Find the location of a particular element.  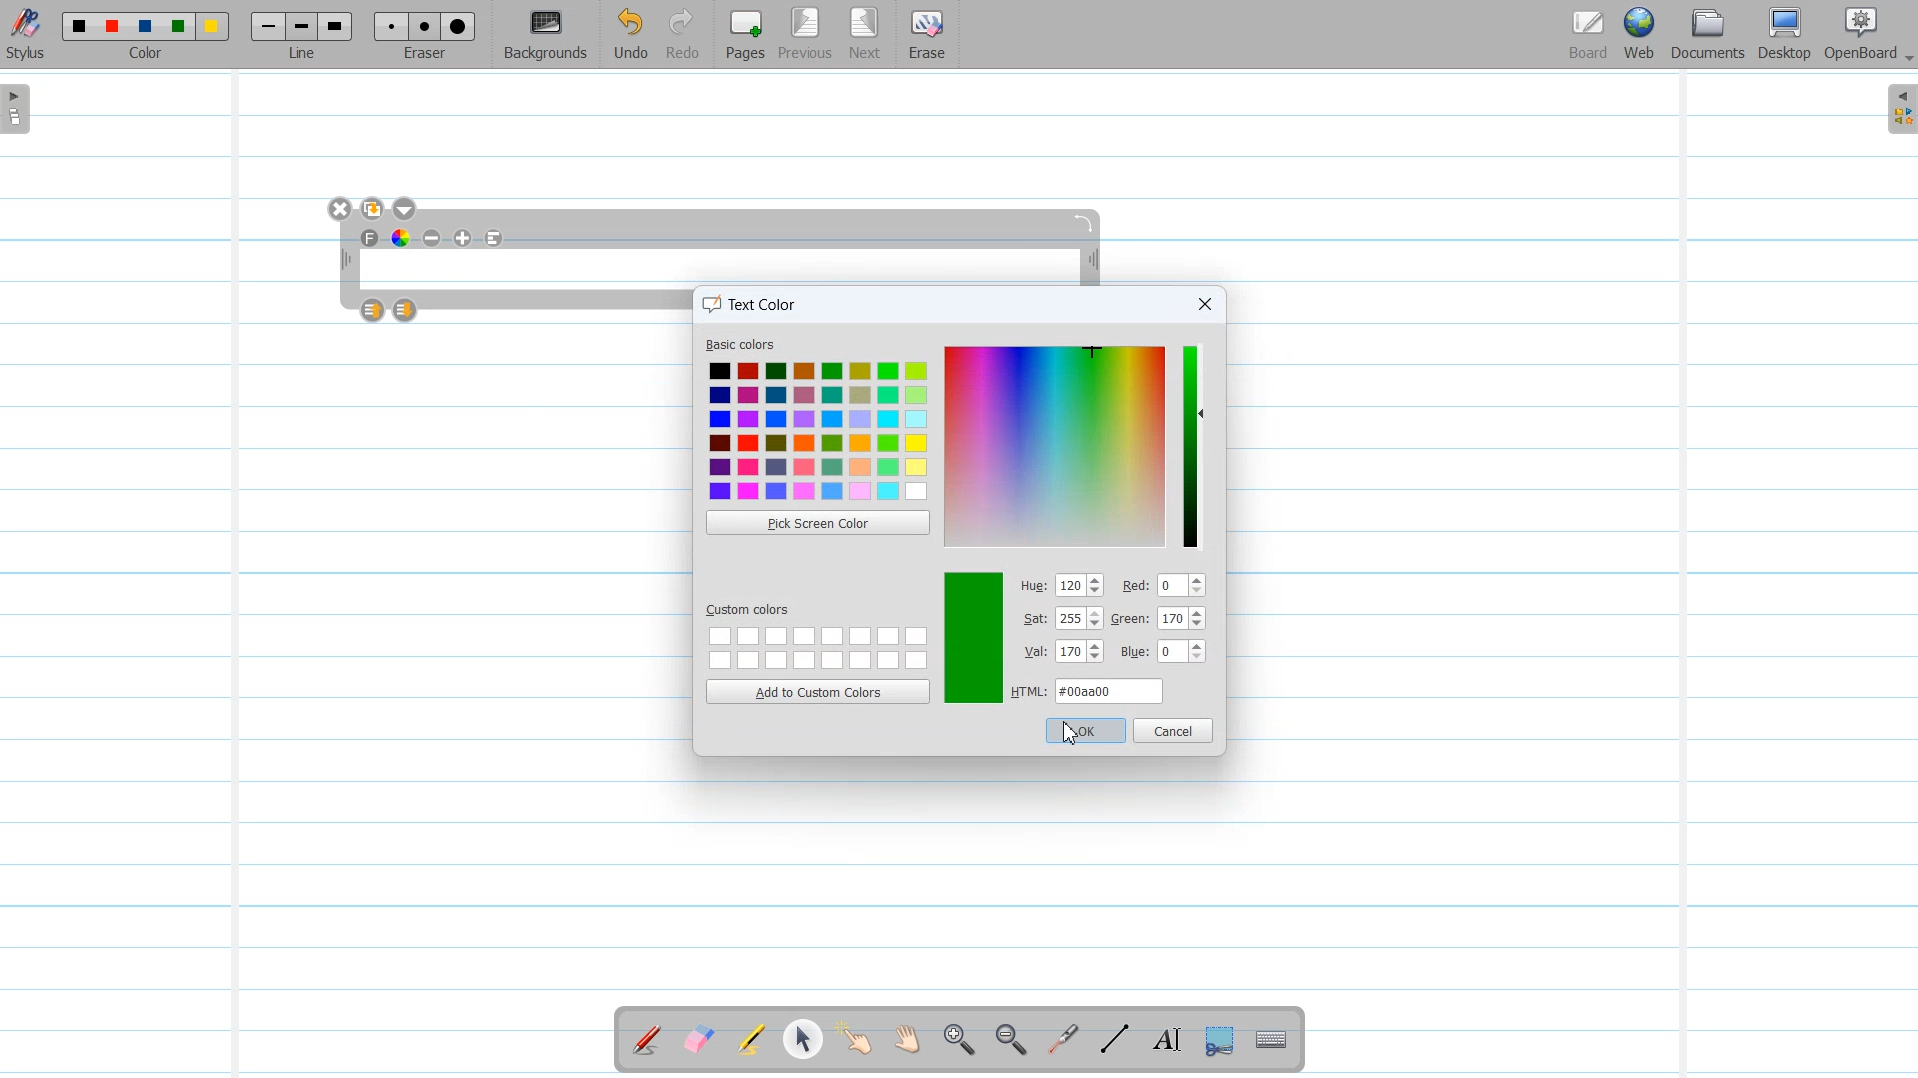

Minimize text size is located at coordinates (433, 238).